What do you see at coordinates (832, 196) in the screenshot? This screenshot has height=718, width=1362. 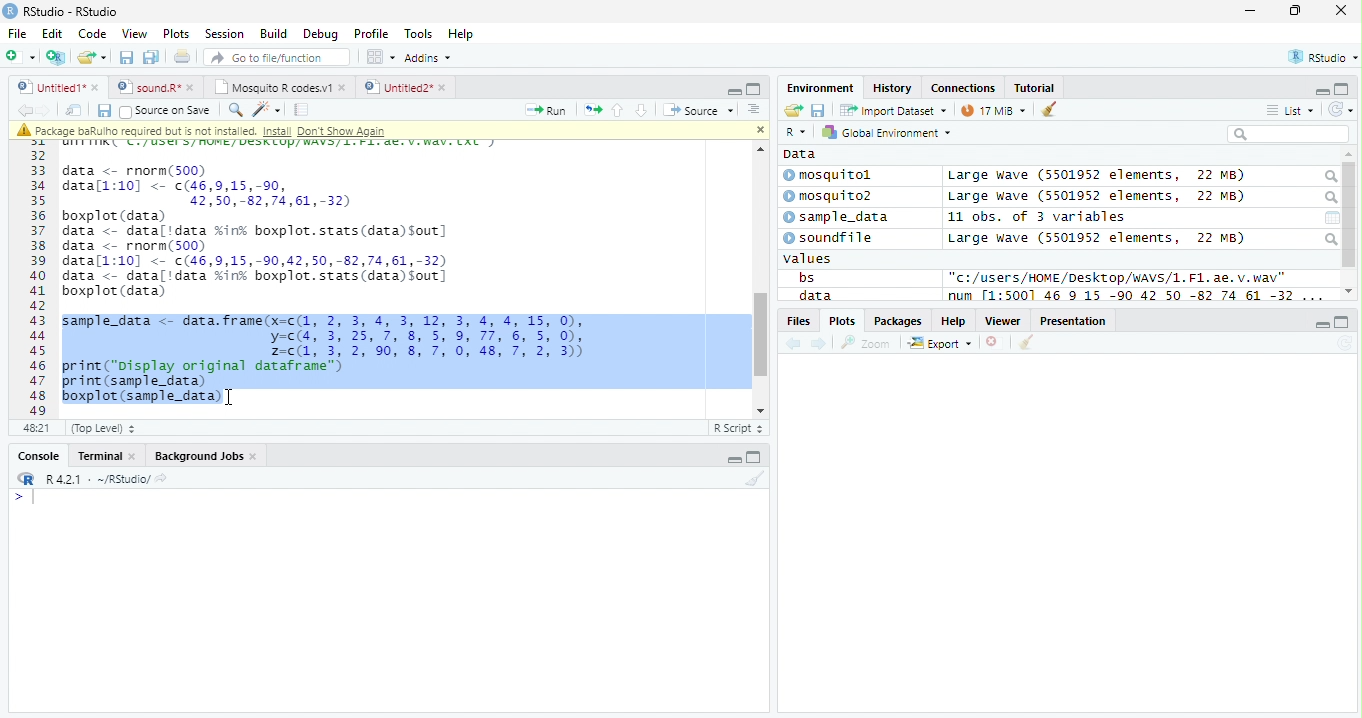 I see `mosquito2` at bounding box center [832, 196].